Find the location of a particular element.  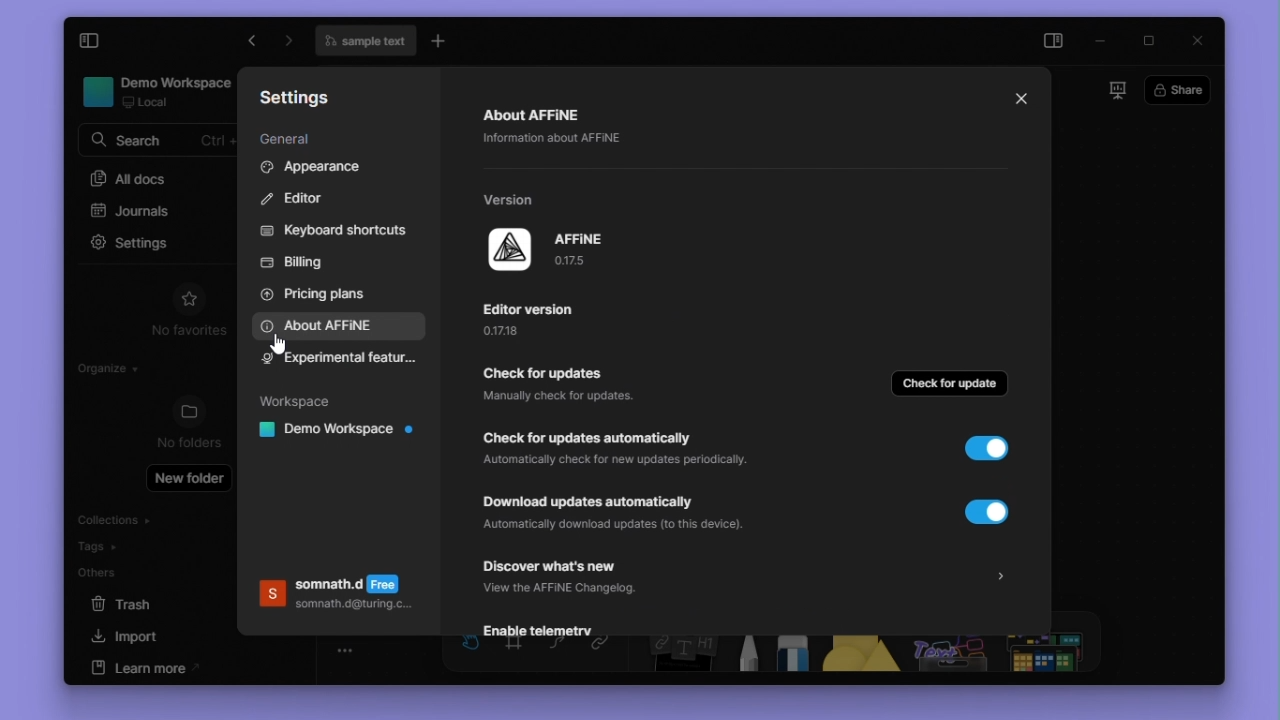

Tags is located at coordinates (150, 547).